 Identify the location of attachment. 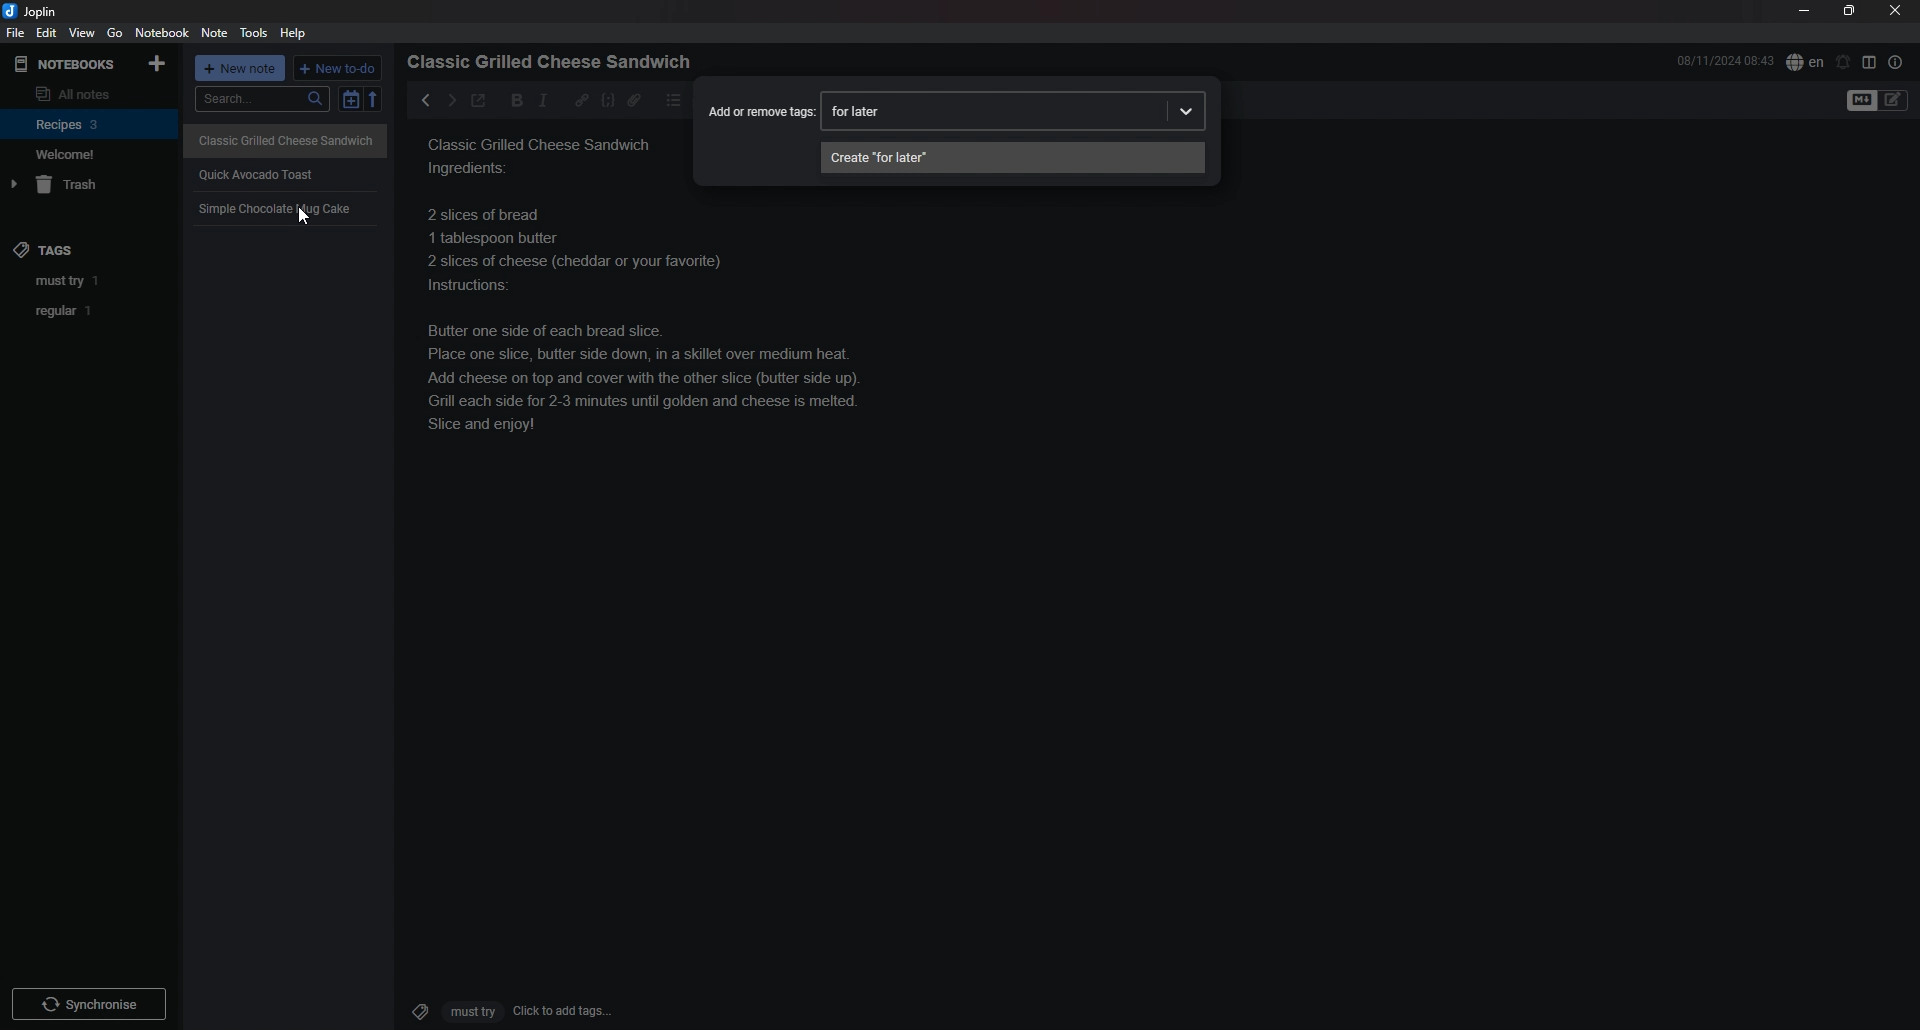
(634, 100).